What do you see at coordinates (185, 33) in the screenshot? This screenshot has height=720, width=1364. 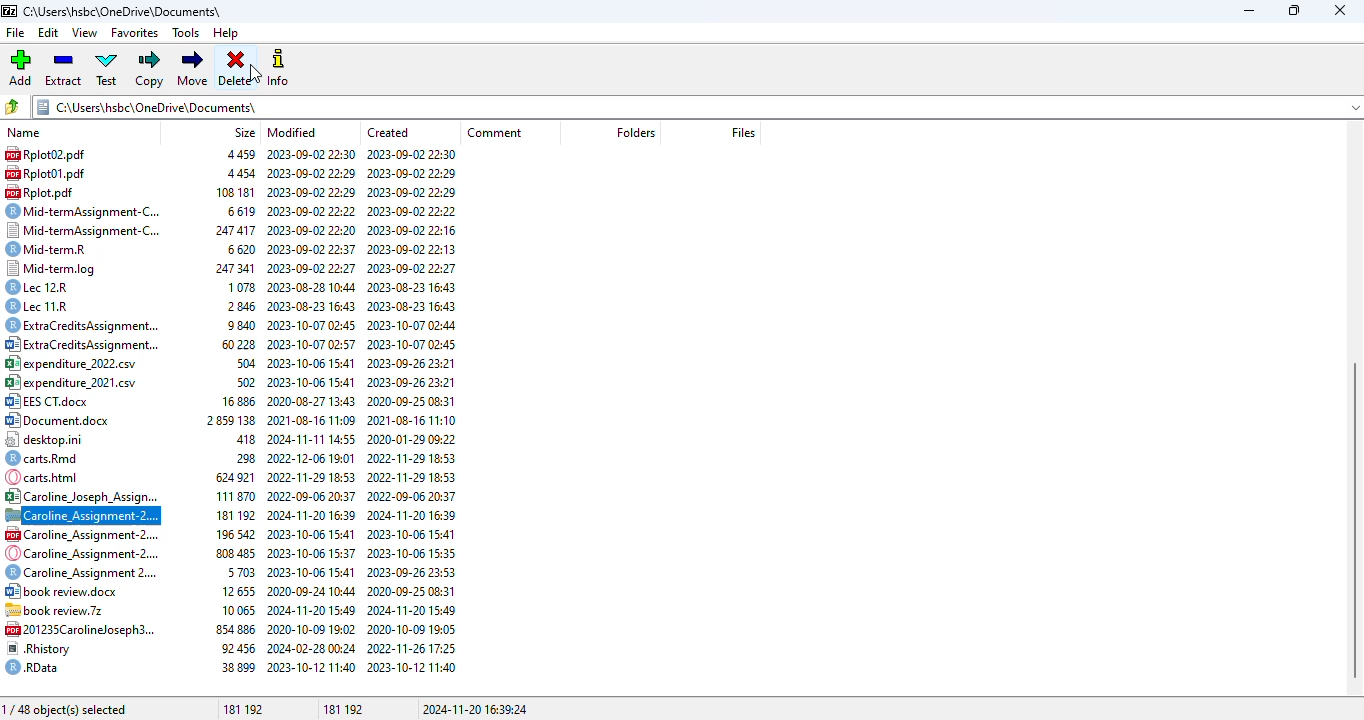 I see `tools` at bounding box center [185, 33].